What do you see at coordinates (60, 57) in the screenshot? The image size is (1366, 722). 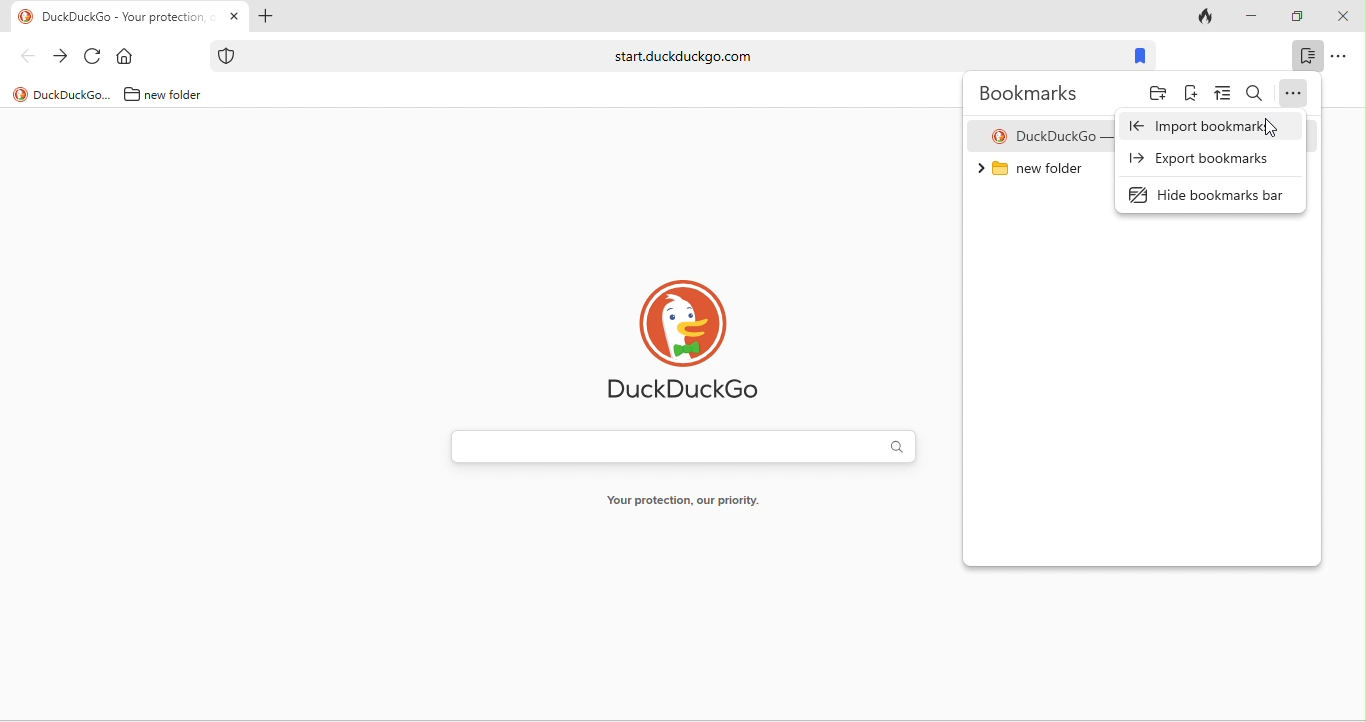 I see `forward` at bounding box center [60, 57].